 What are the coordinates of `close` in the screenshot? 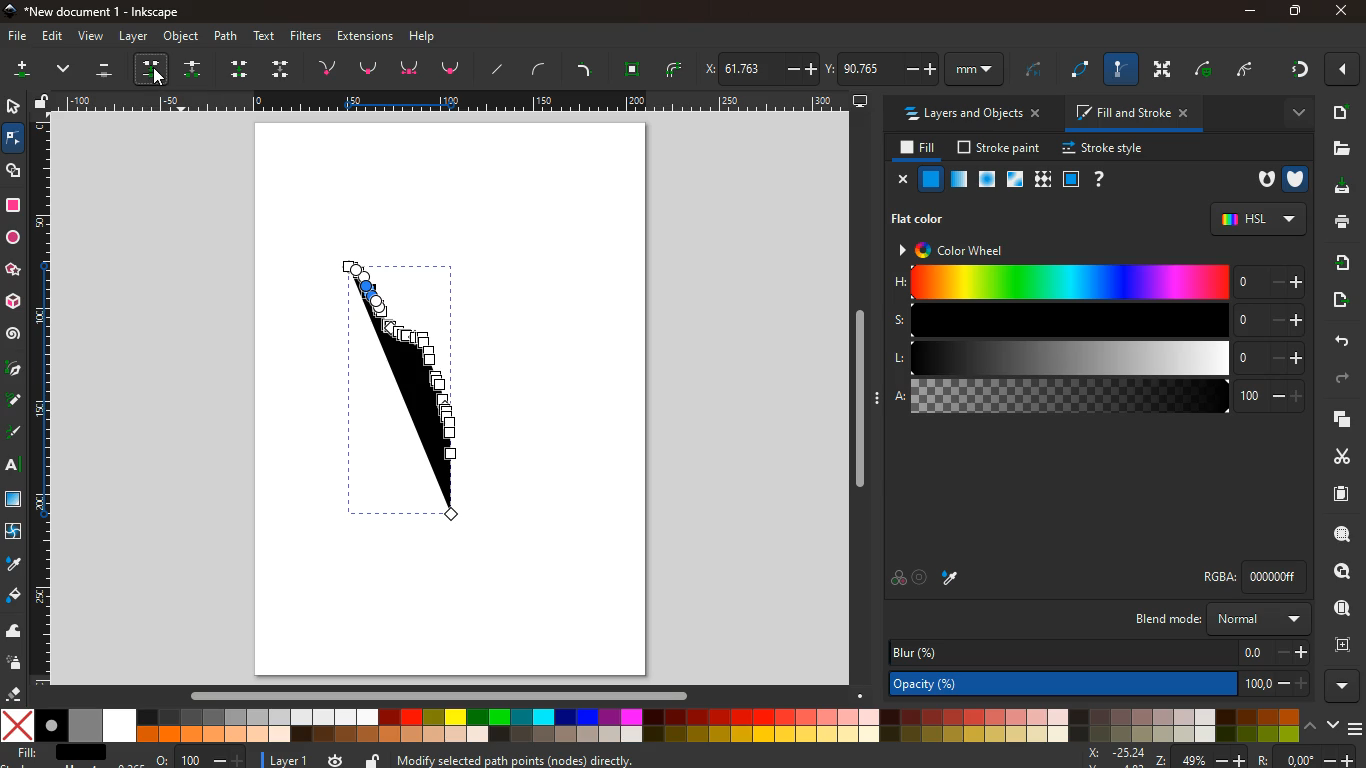 It's located at (1345, 70).